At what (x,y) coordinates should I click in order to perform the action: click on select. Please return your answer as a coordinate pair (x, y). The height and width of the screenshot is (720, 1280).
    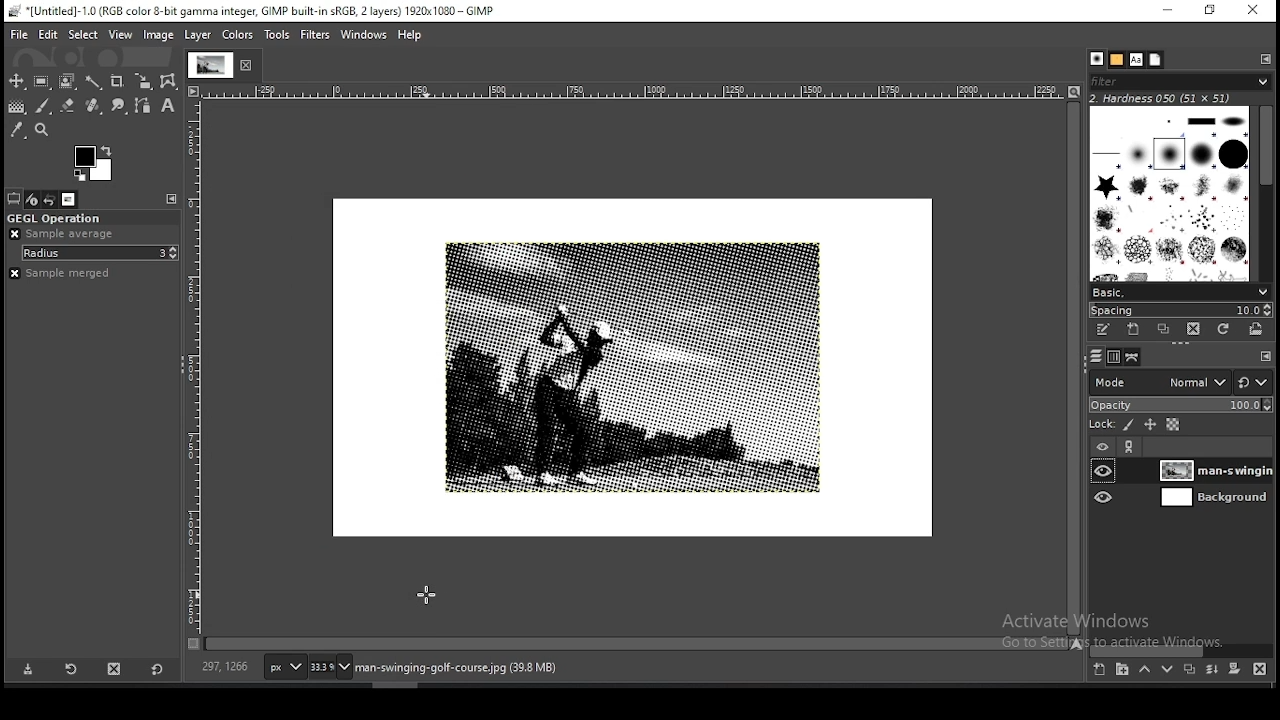
    Looking at the image, I should click on (83, 35).